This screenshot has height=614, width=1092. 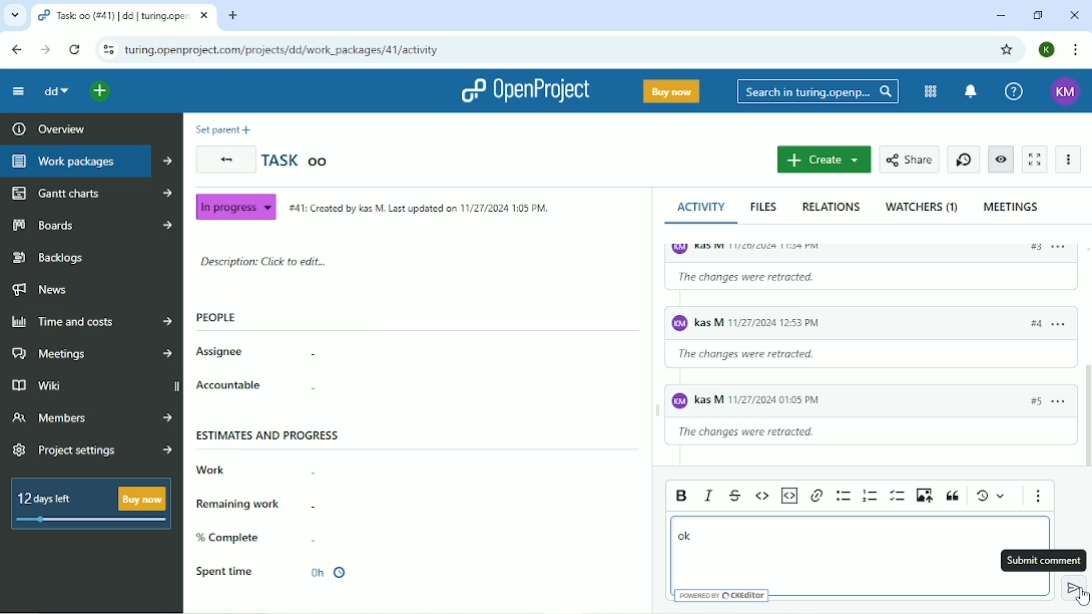 What do you see at coordinates (831, 206) in the screenshot?
I see `Relations` at bounding box center [831, 206].